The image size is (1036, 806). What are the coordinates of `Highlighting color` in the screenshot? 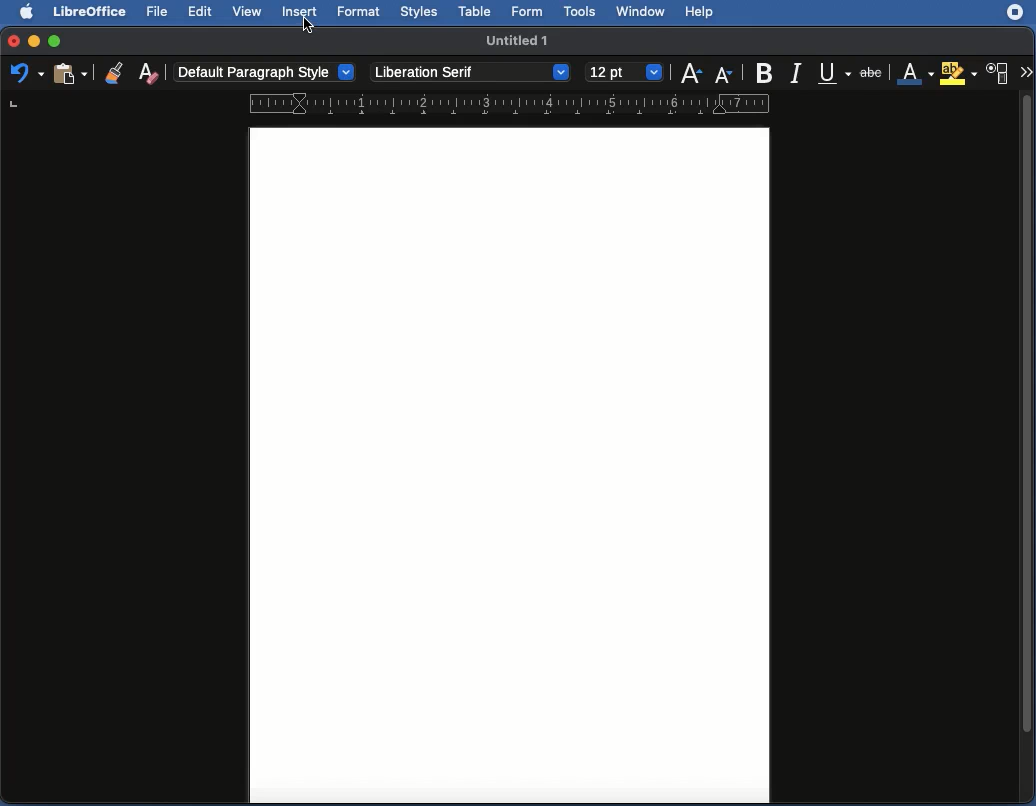 It's located at (957, 73).